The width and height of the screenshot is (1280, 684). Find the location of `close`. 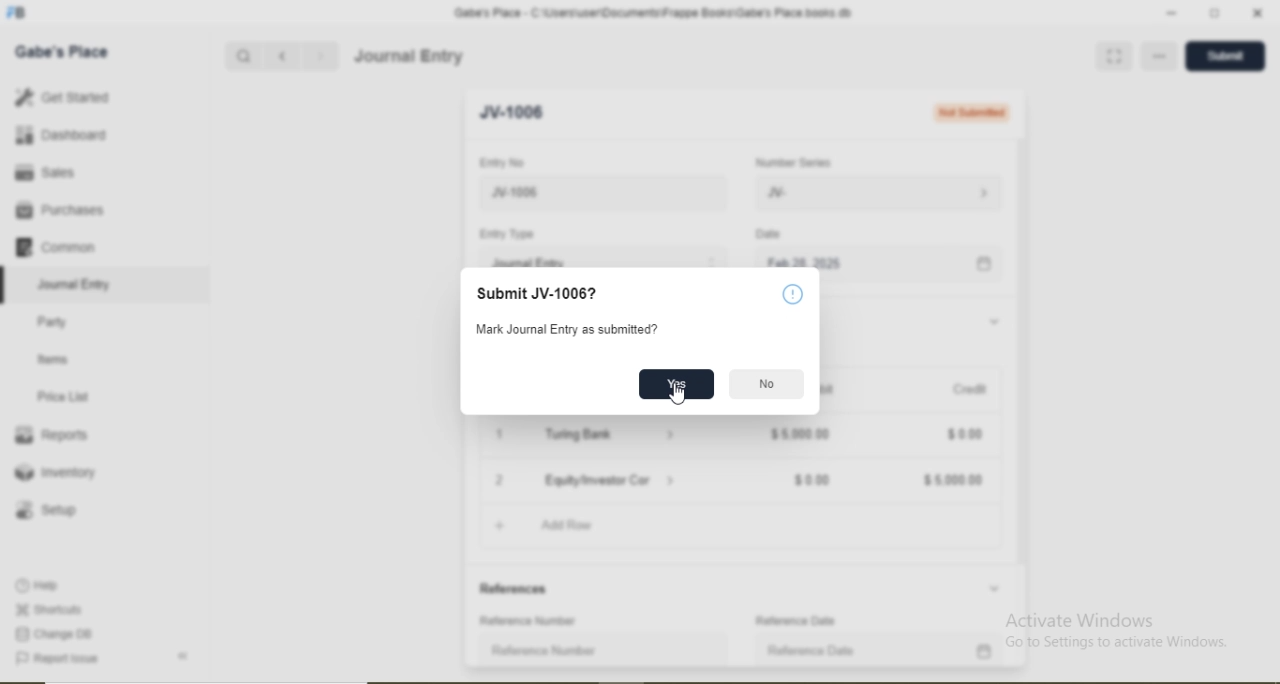

close is located at coordinates (1259, 13).